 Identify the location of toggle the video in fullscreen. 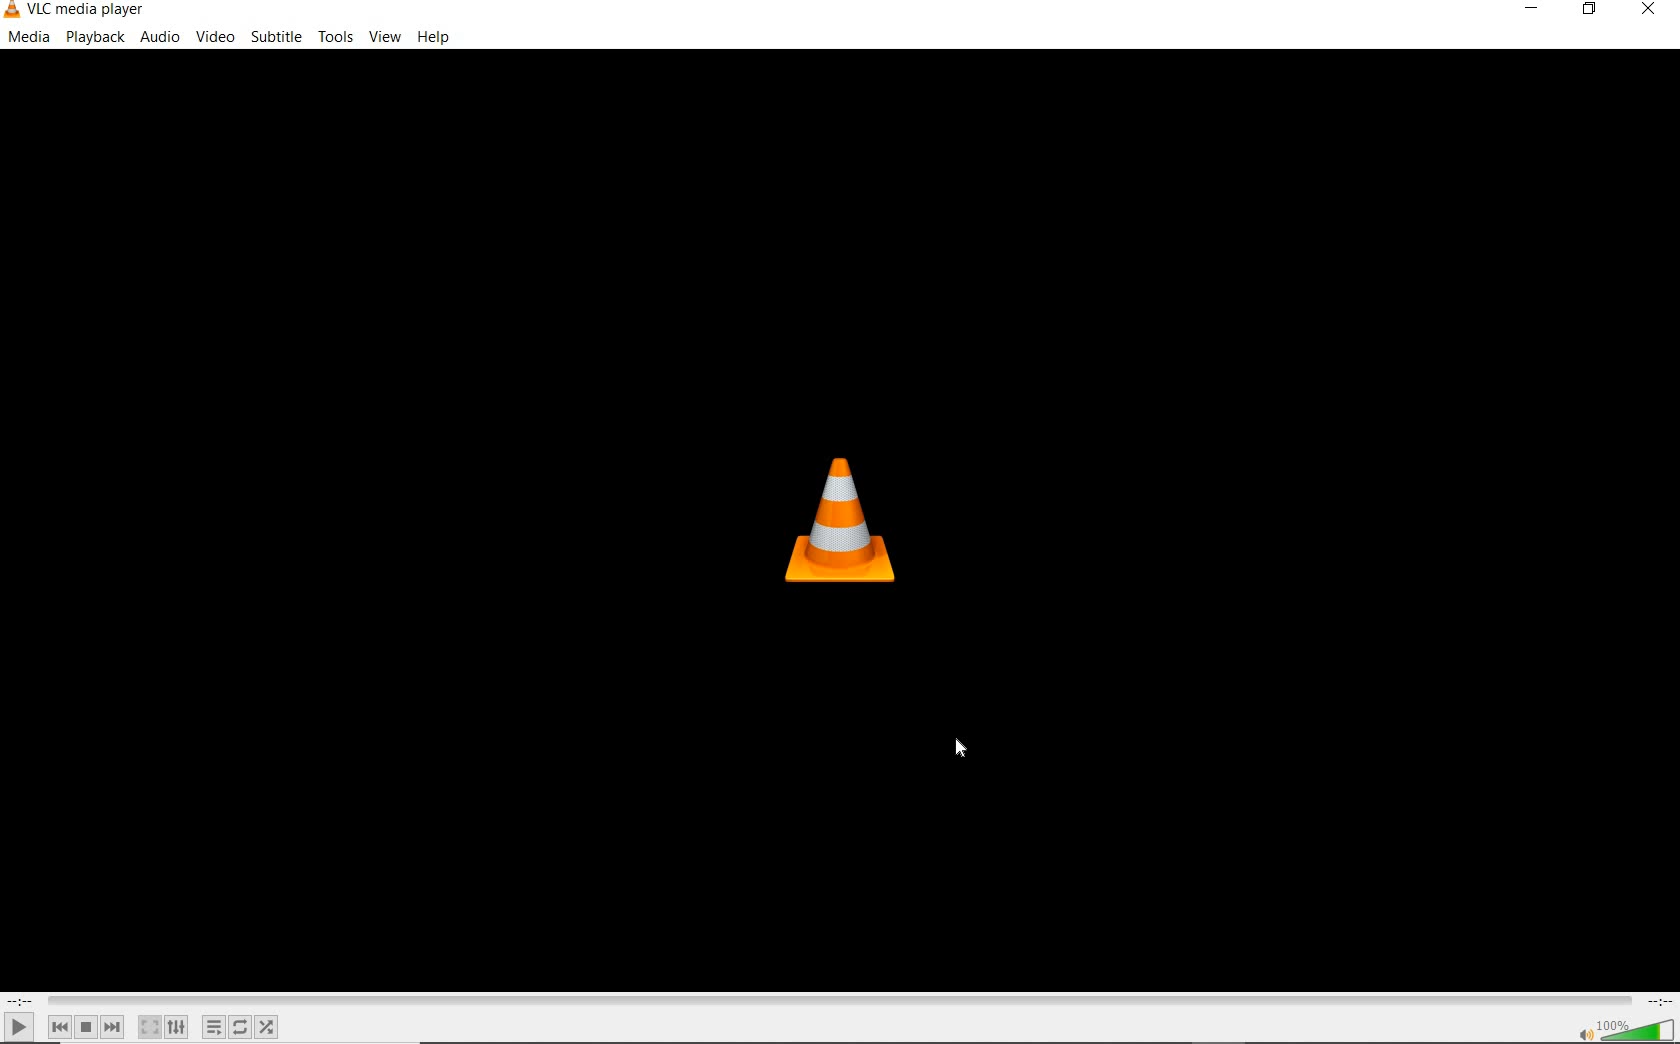
(149, 1027).